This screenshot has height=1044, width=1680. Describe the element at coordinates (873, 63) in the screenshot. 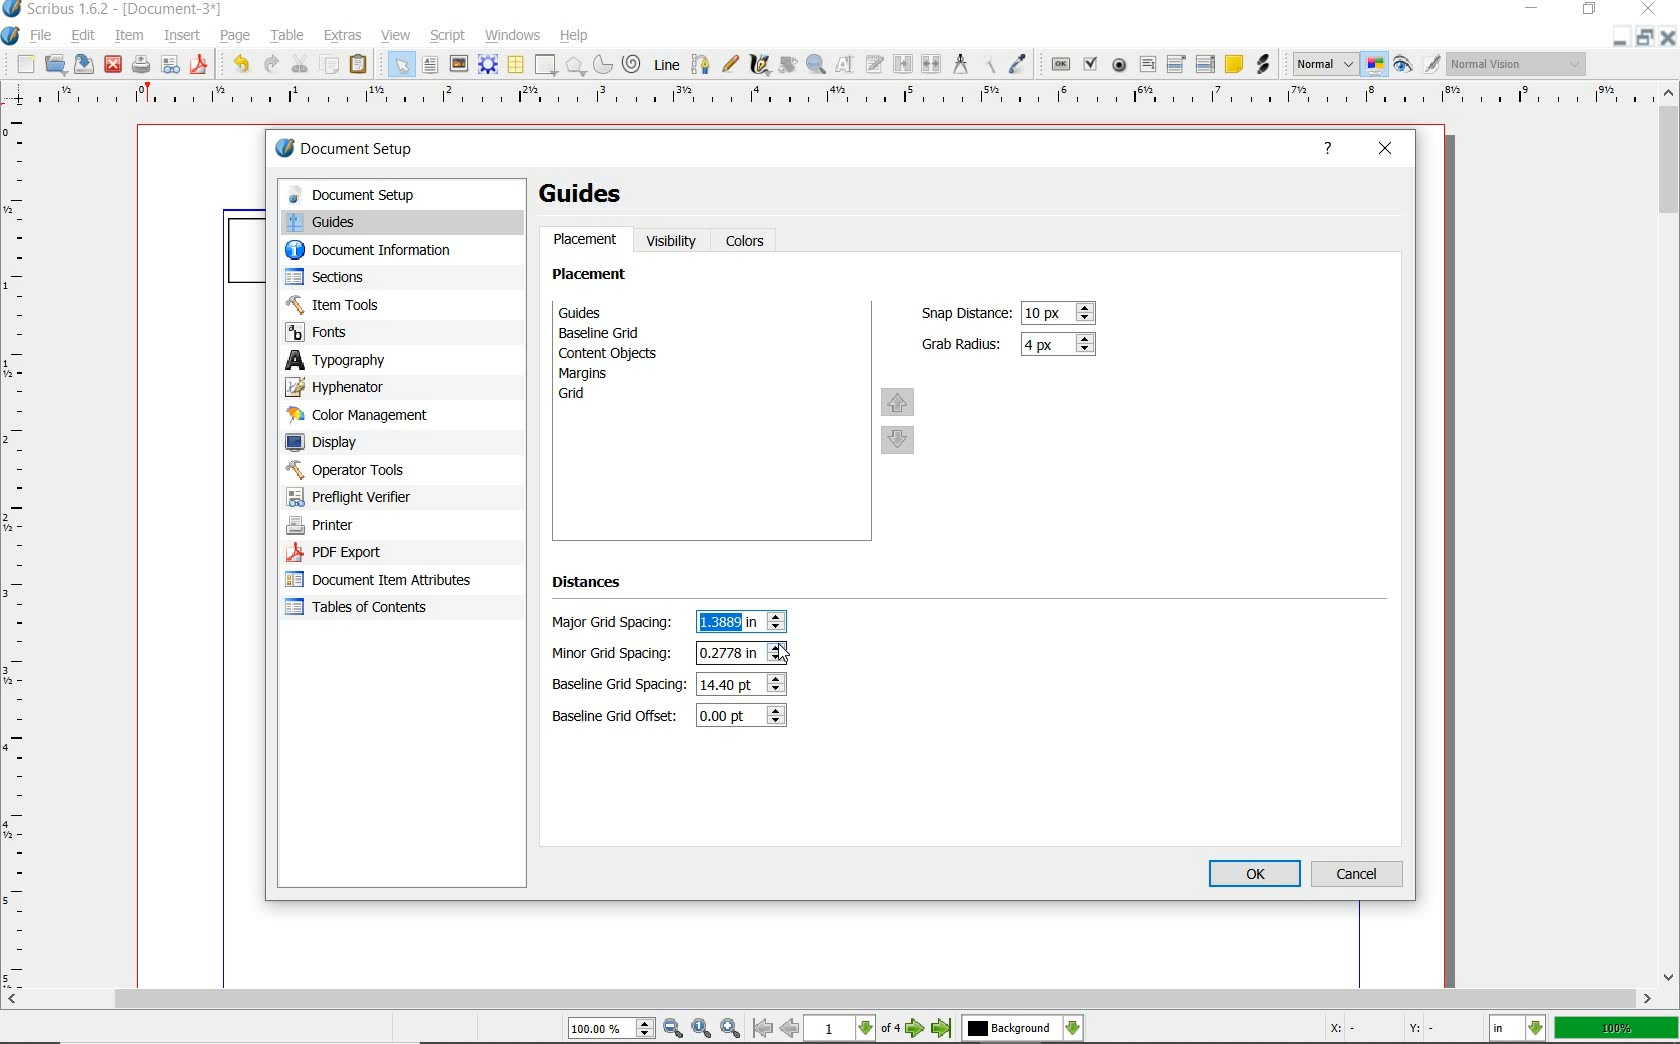

I see `edit text with story editor` at that location.